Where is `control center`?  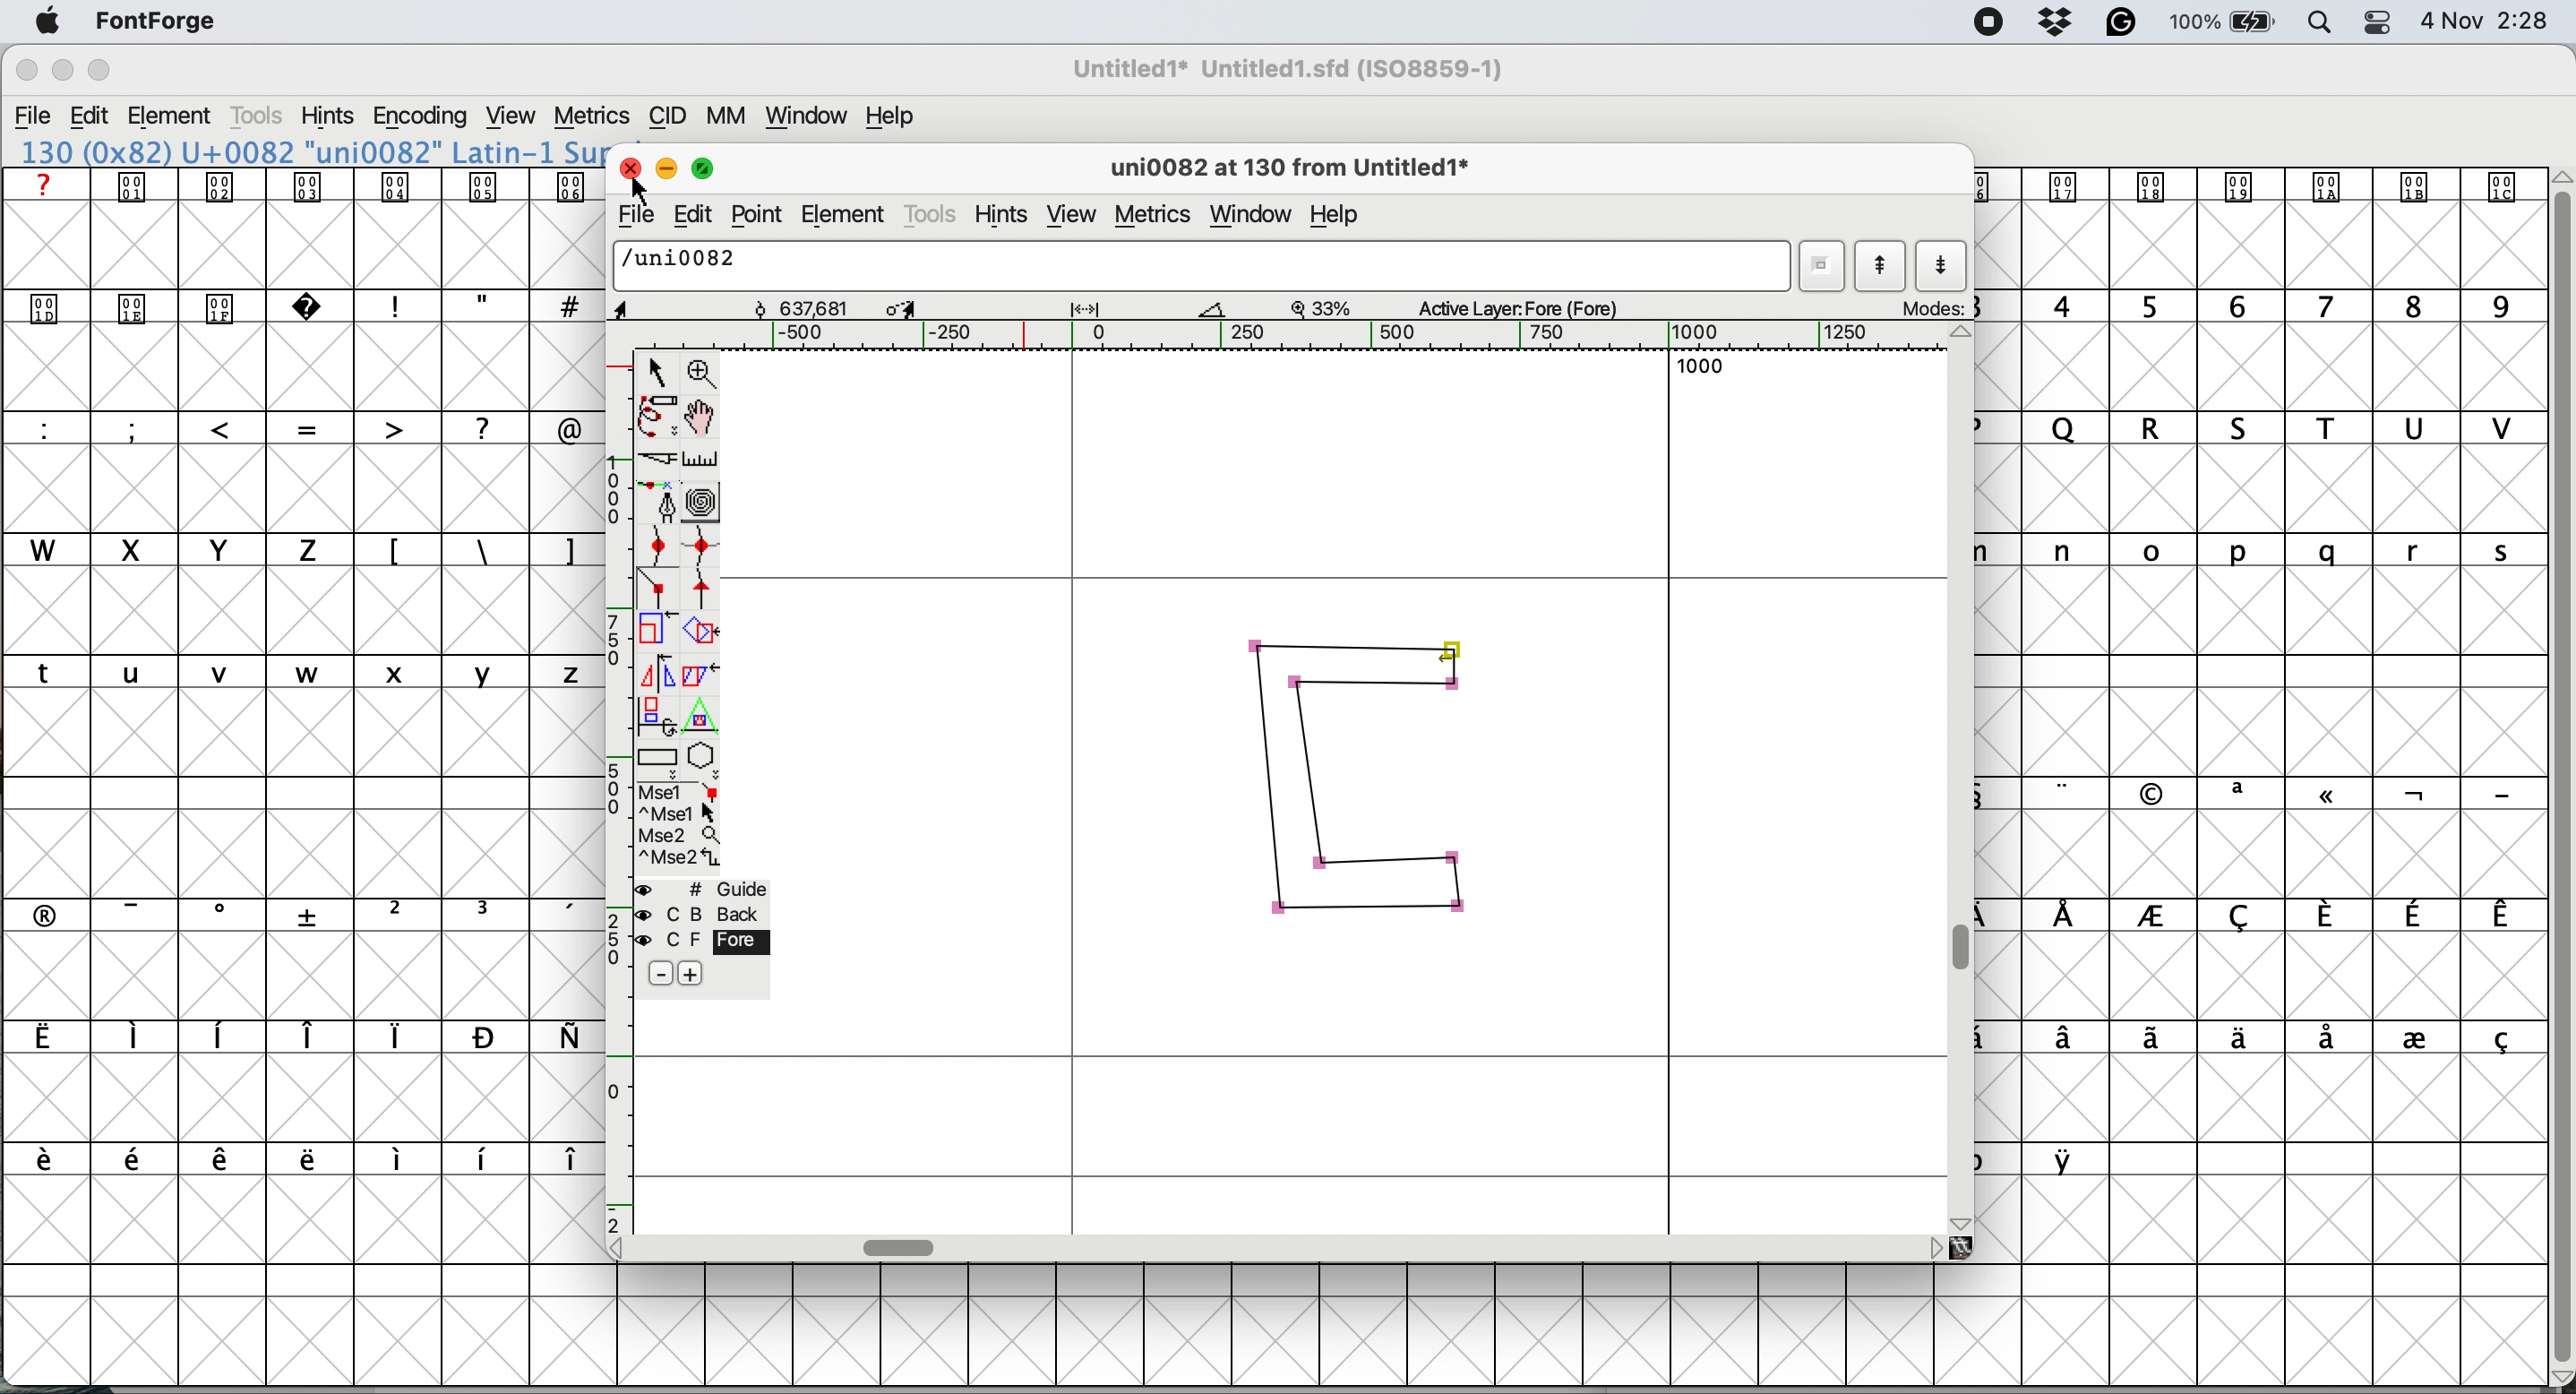
control center is located at coordinates (2376, 22).